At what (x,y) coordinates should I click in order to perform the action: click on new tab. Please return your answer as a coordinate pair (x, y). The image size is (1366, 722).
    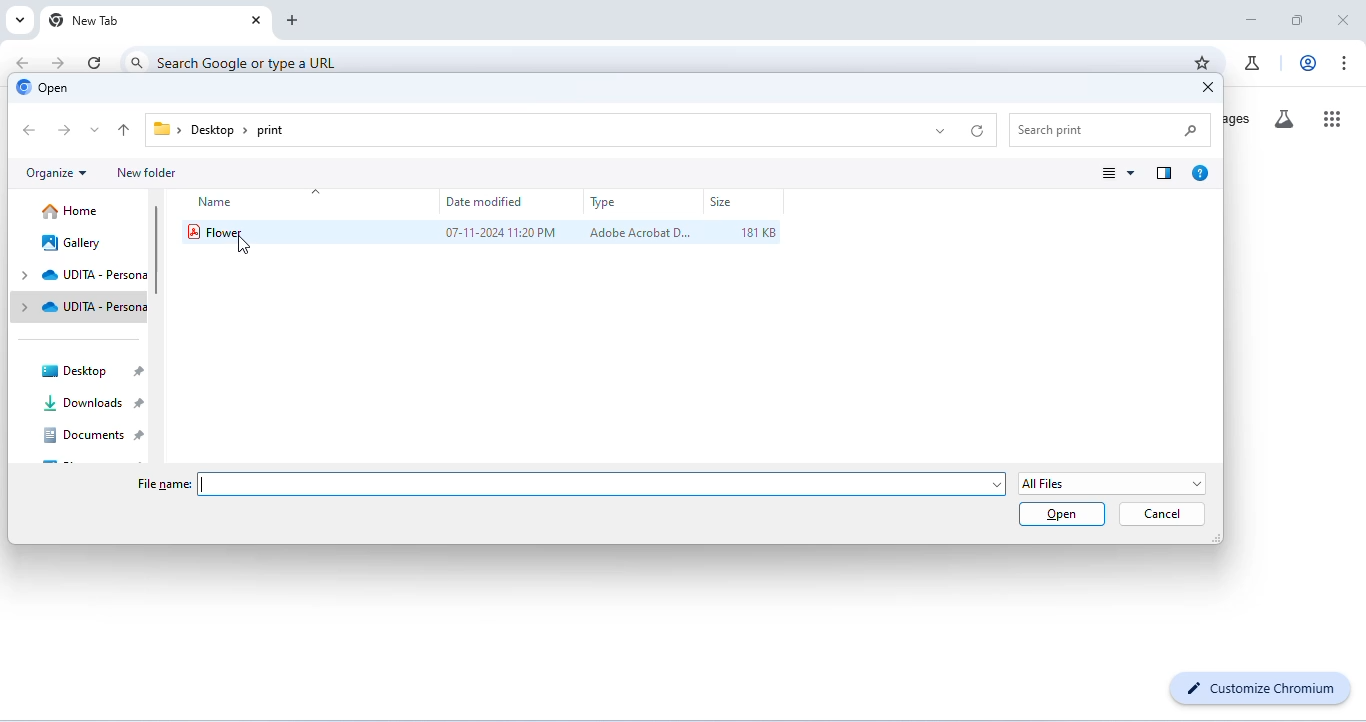
    Looking at the image, I should click on (85, 20).